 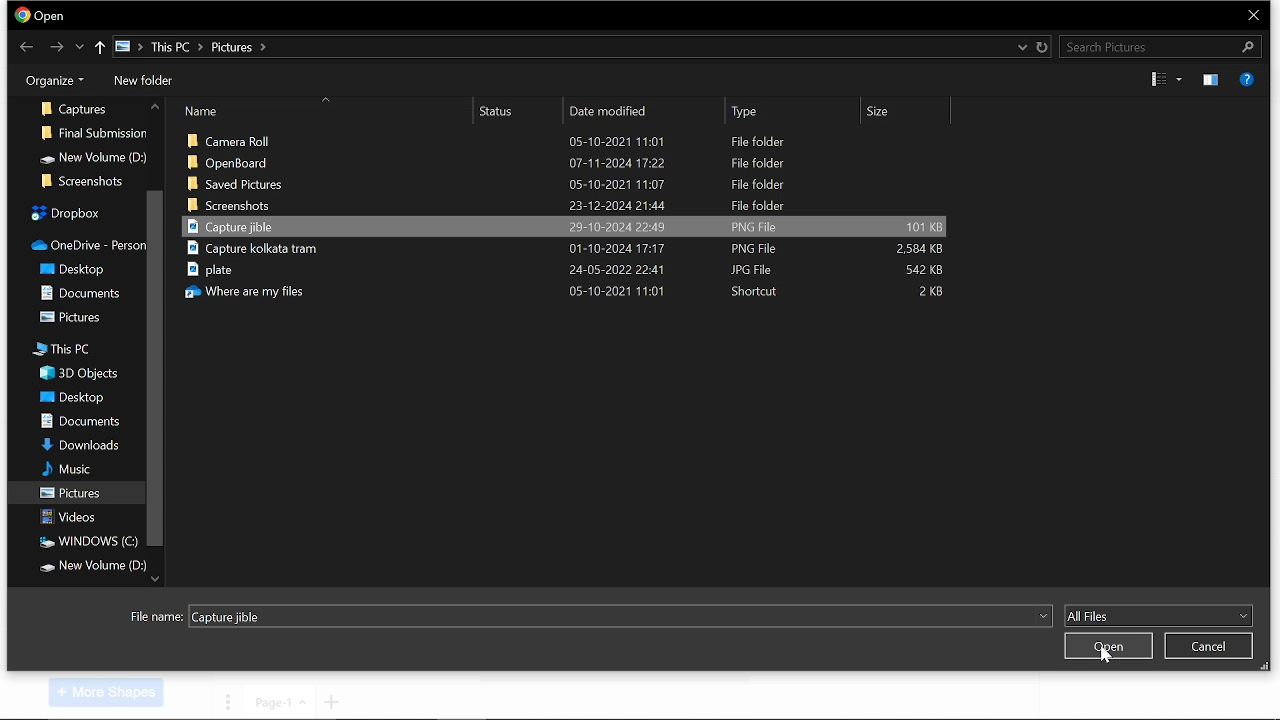 I want to click on next, so click(x=58, y=47).